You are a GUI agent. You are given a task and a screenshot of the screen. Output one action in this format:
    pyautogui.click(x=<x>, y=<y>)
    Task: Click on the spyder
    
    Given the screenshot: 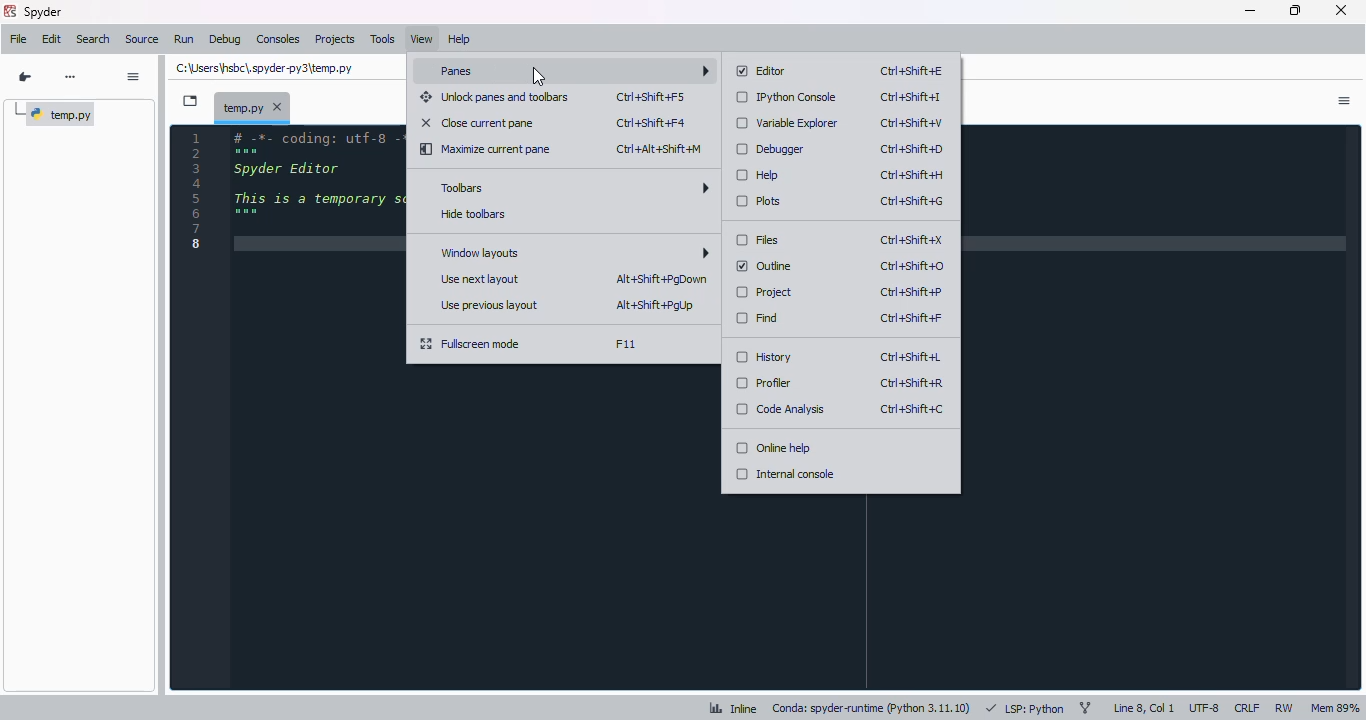 What is the action you would take?
    pyautogui.click(x=42, y=12)
    